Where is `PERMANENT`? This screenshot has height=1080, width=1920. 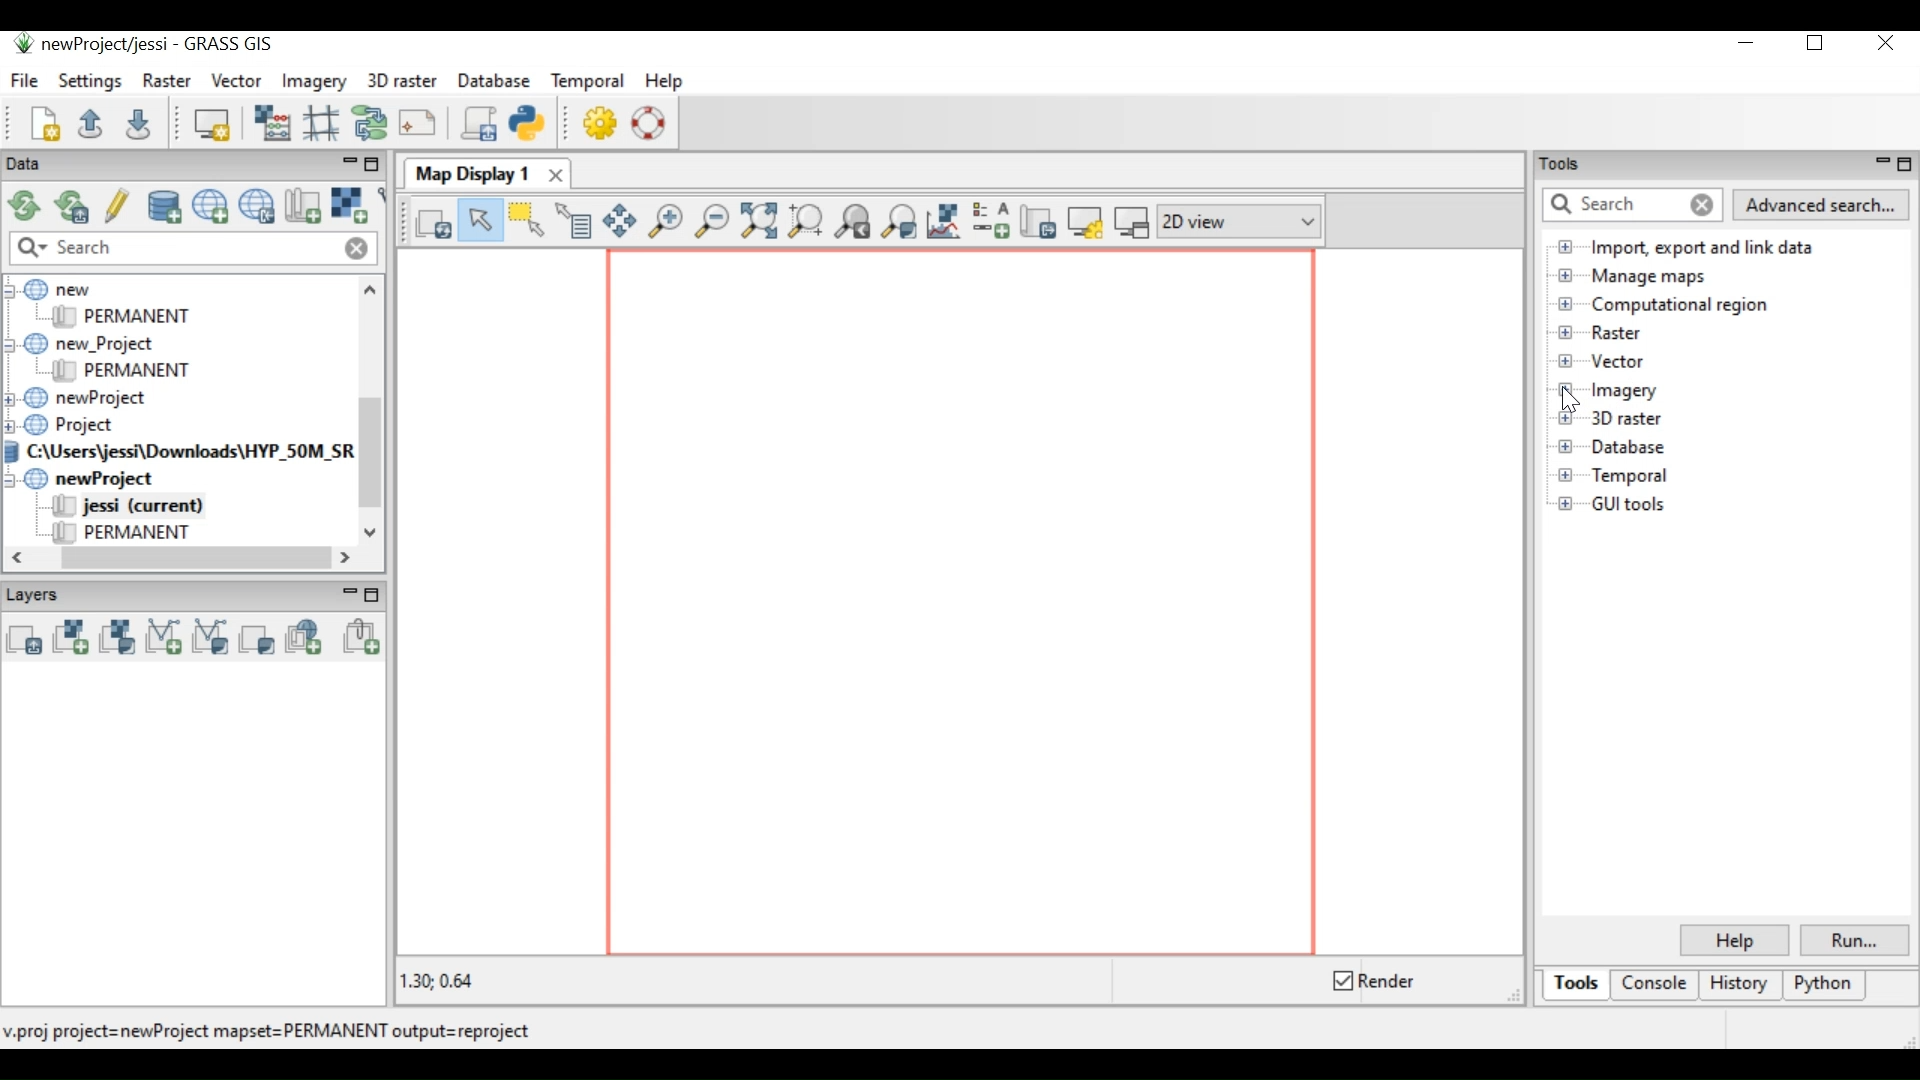 PERMANENT is located at coordinates (144, 367).